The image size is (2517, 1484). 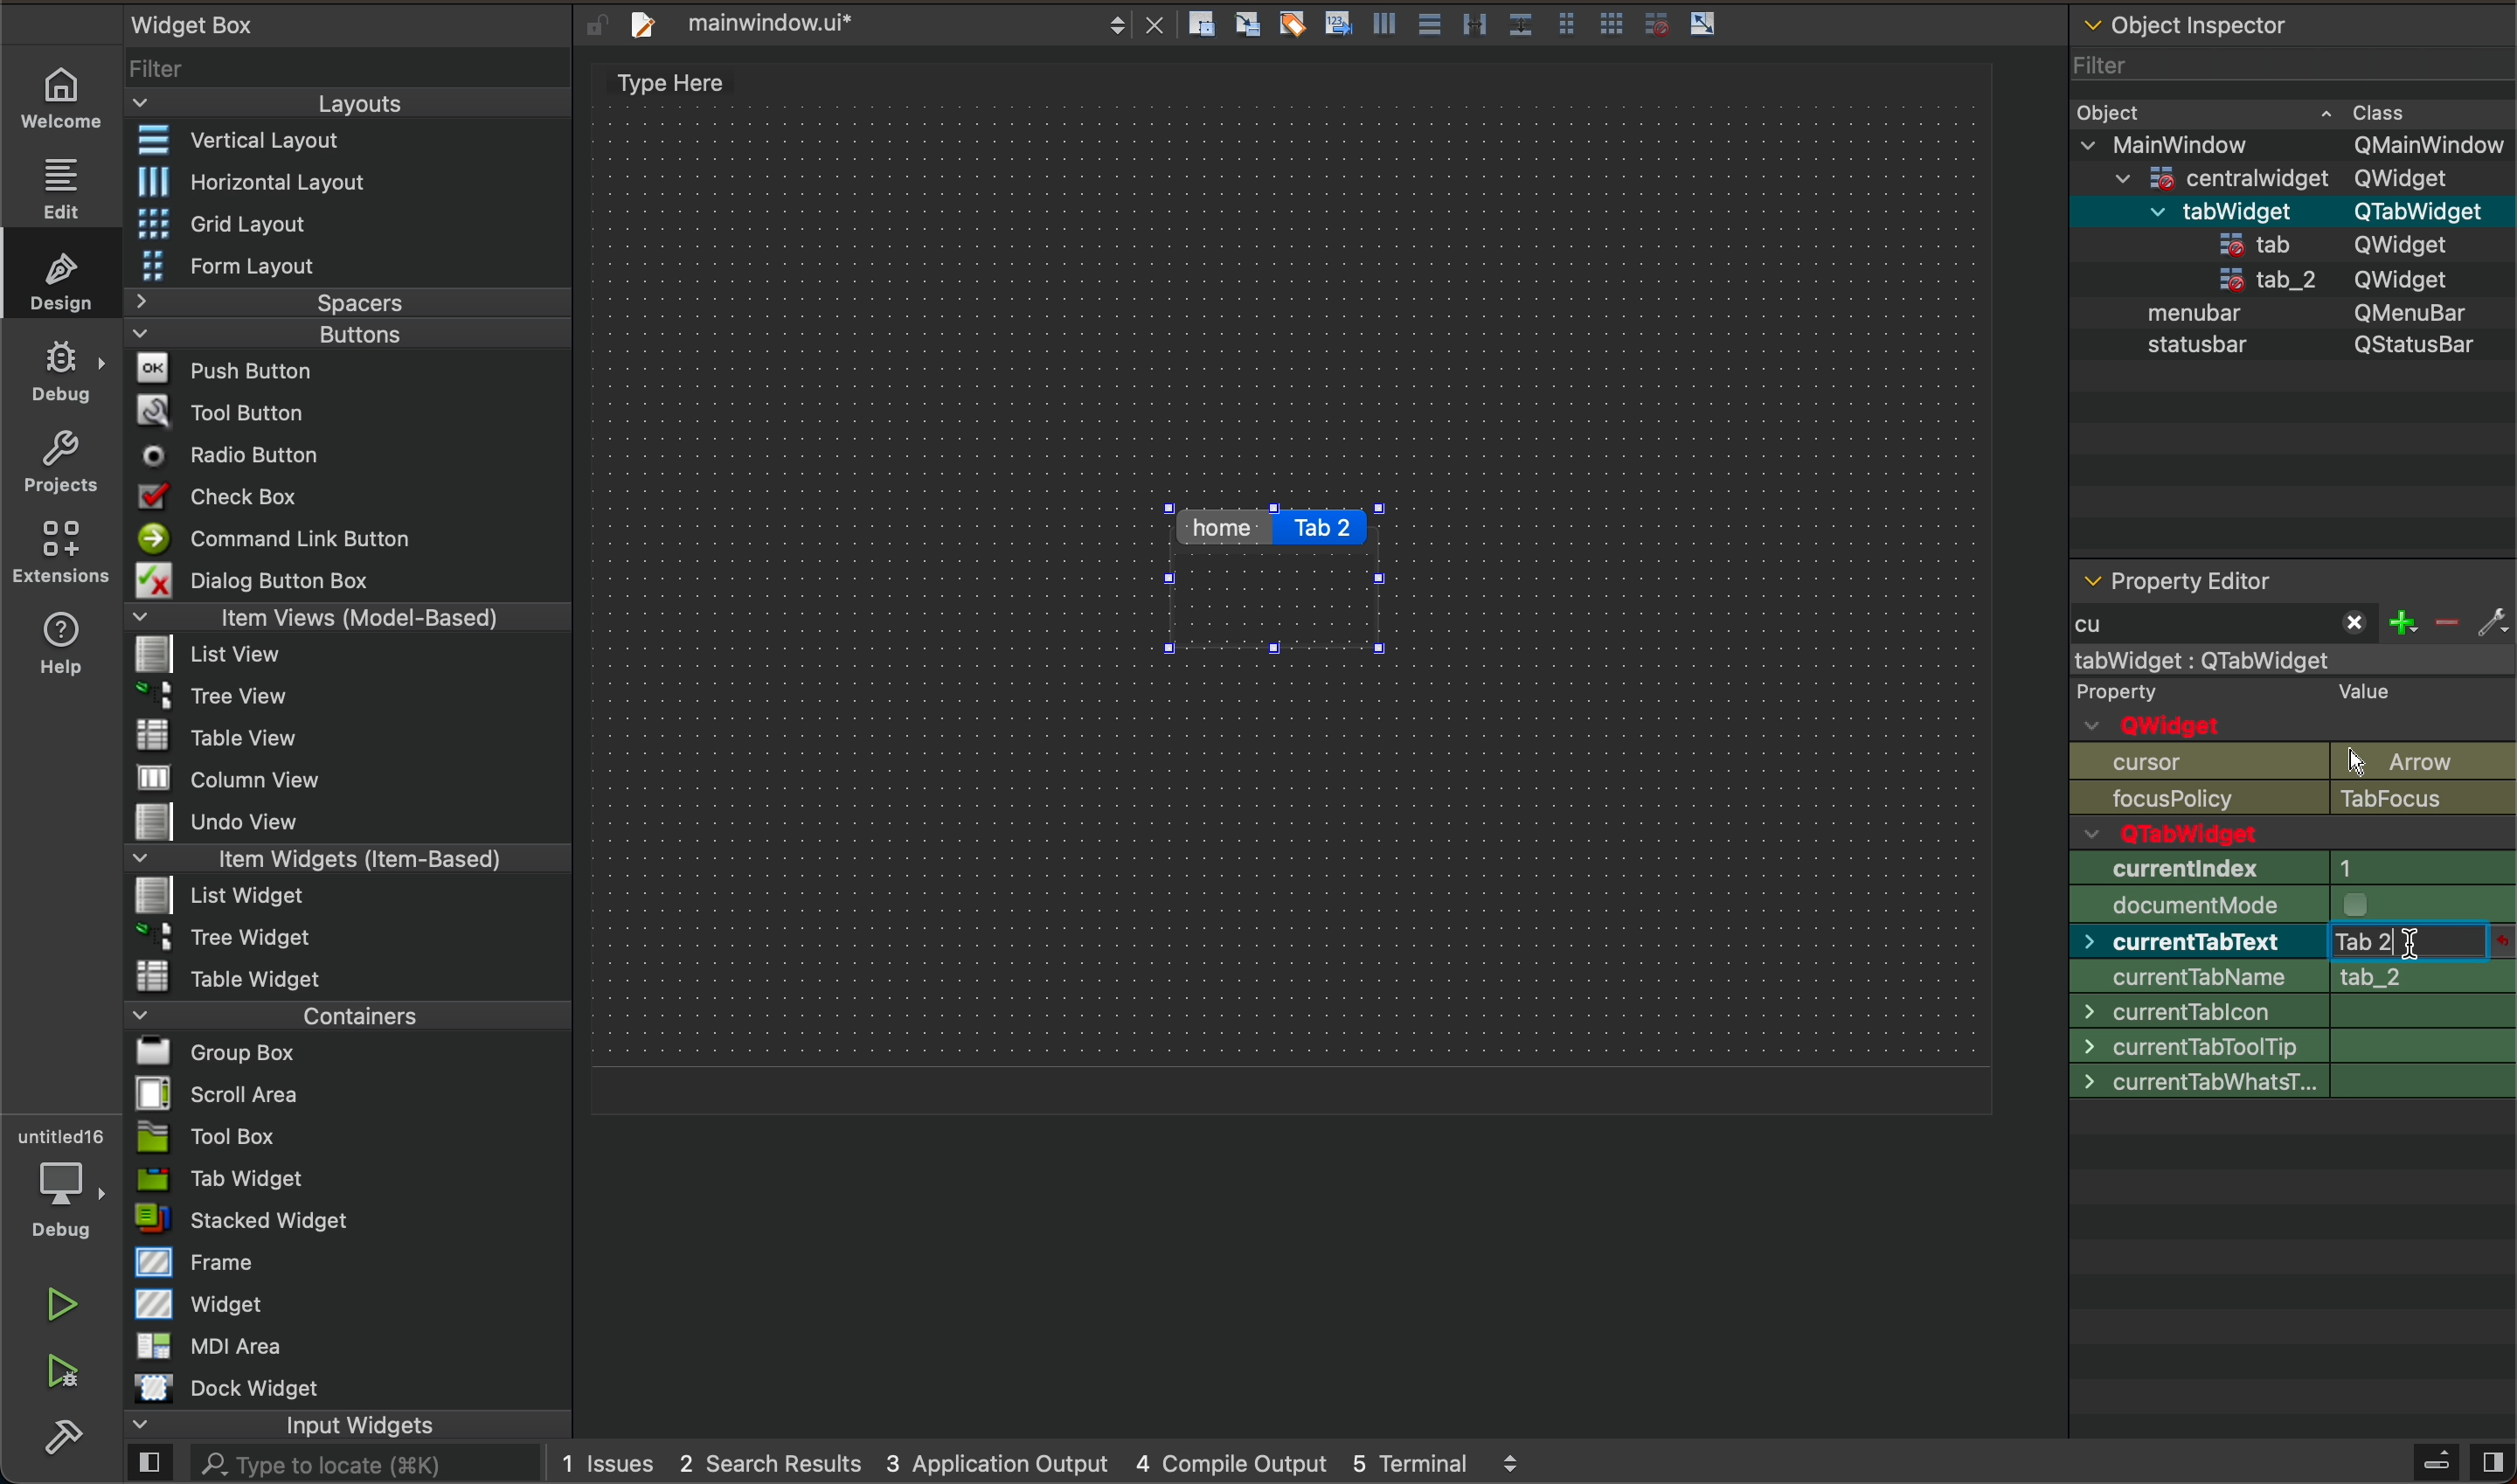 What do you see at coordinates (237, 1133) in the screenshot?
I see `Tool Box` at bounding box center [237, 1133].